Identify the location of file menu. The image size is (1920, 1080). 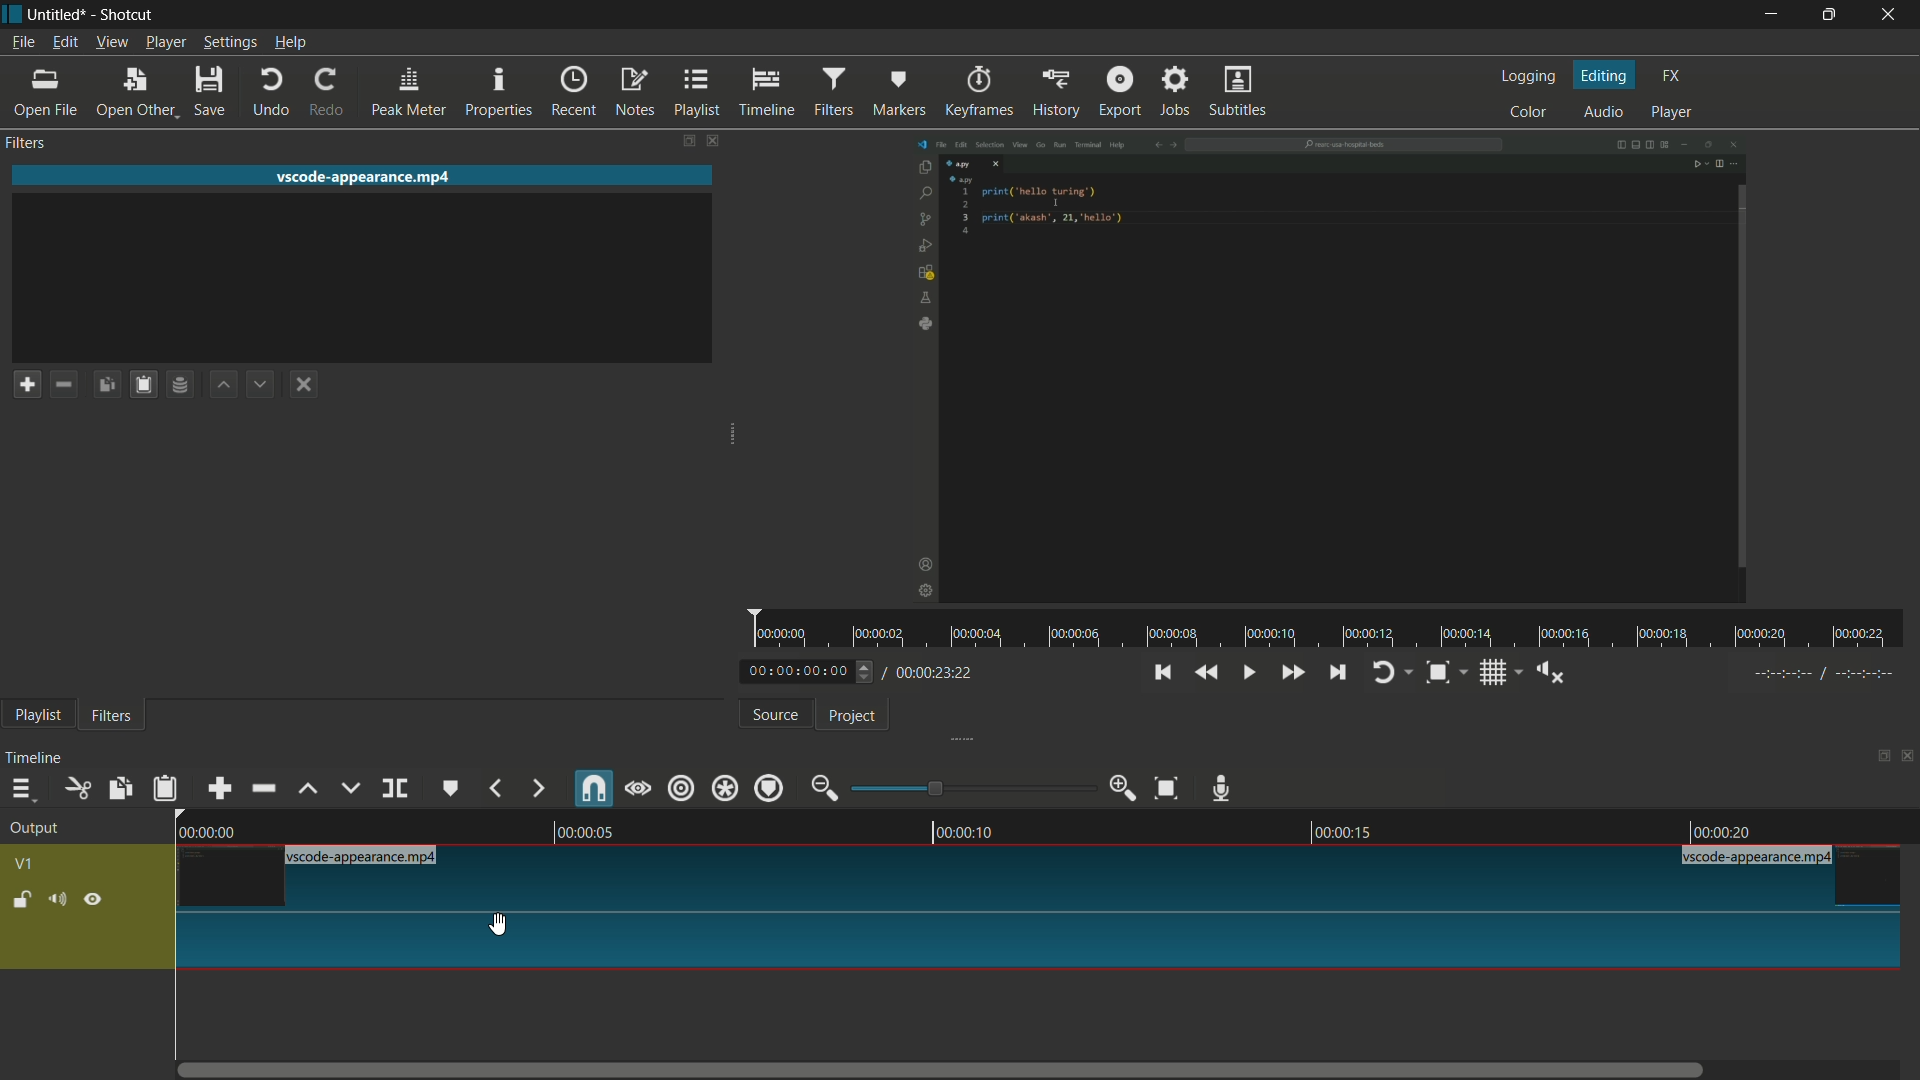
(20, 42).